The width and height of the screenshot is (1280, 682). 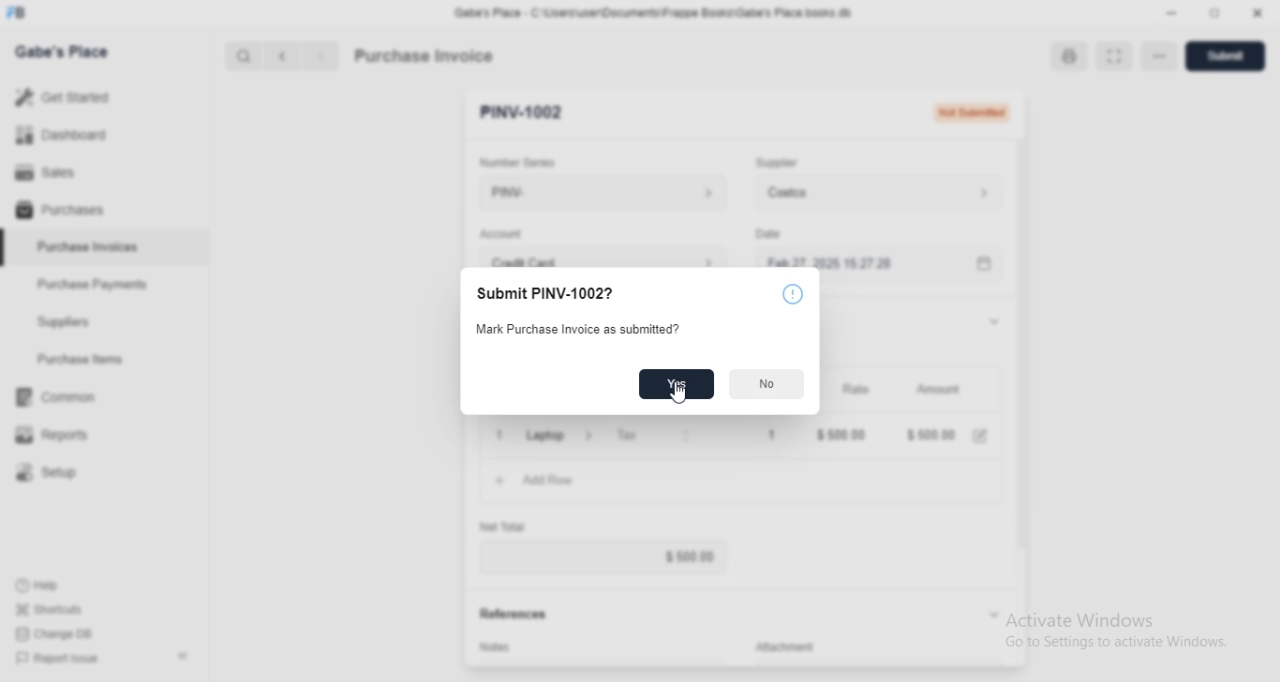 I want to click on Close, so click(x=1258, y=13).